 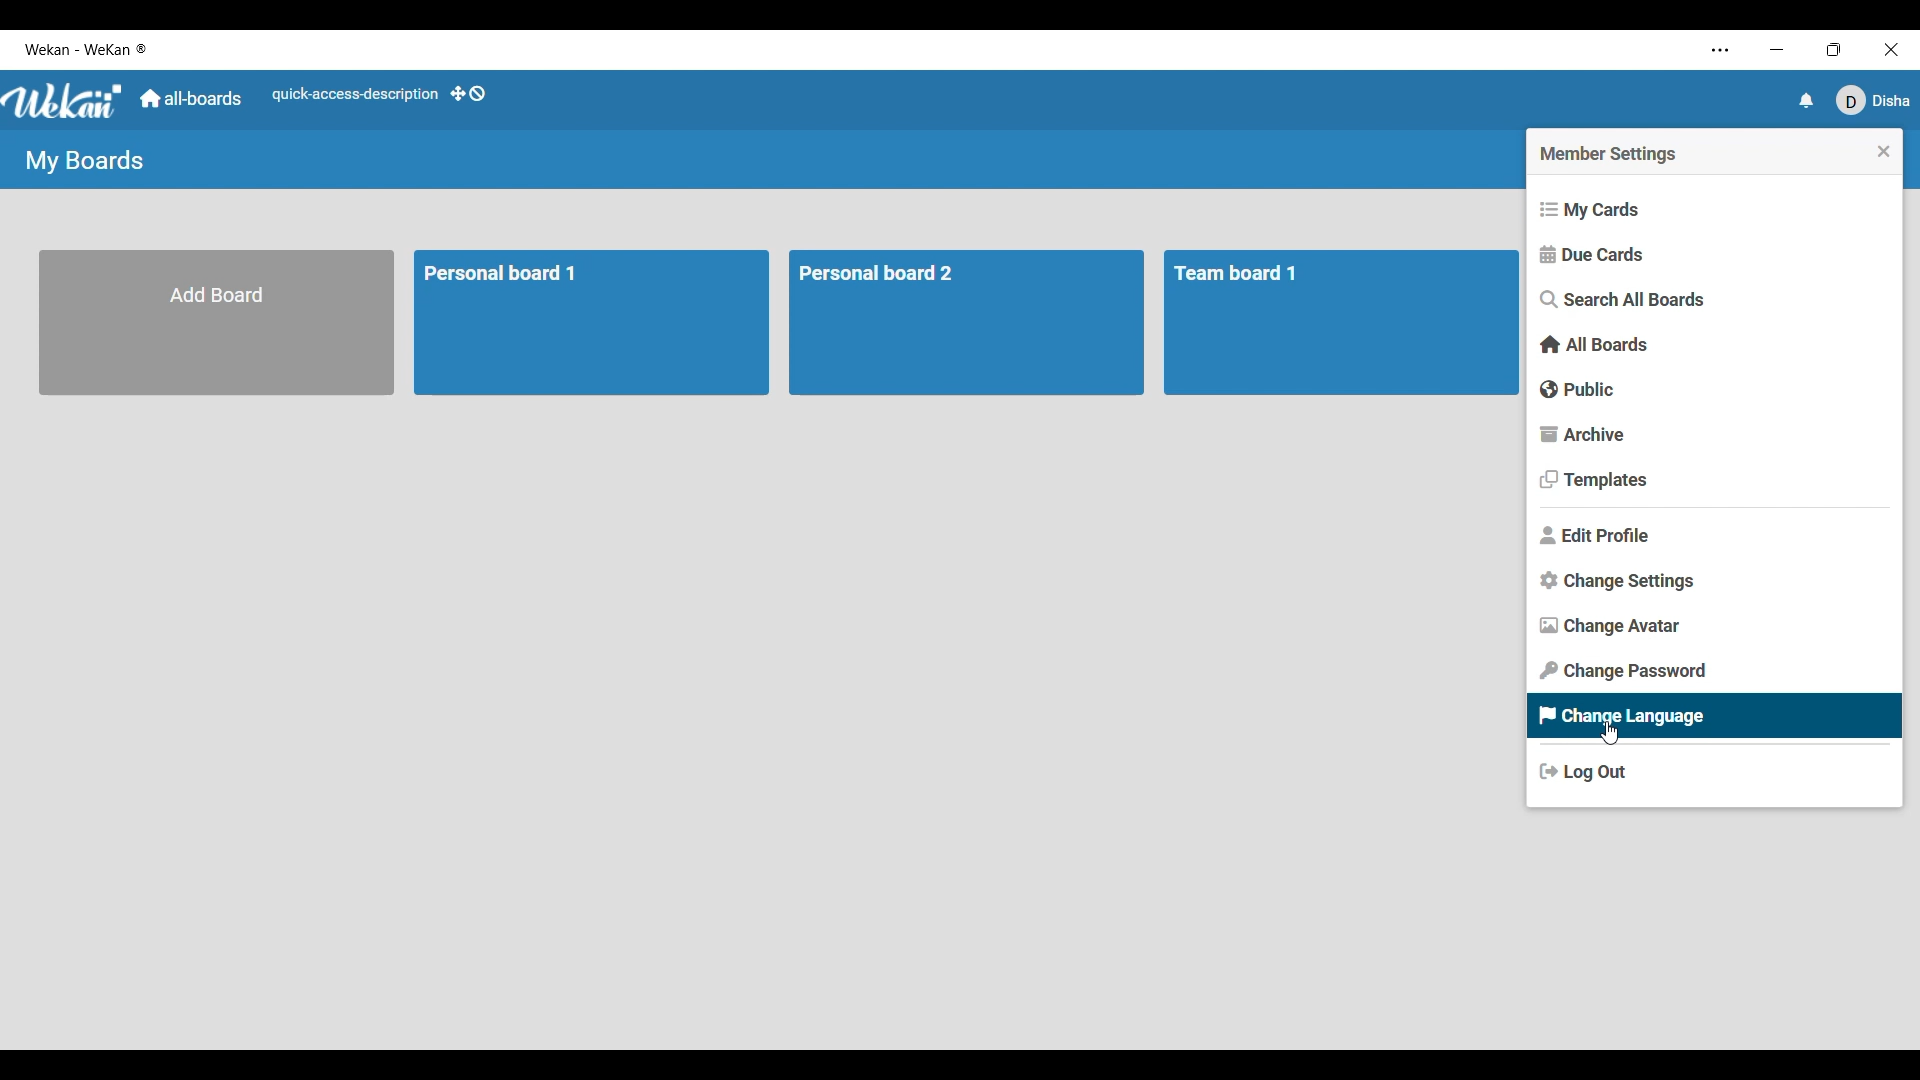 What do you see at coordinates (1714, 671) in the screenshot?
I see `Change password` at bounding box center [1714, 671].